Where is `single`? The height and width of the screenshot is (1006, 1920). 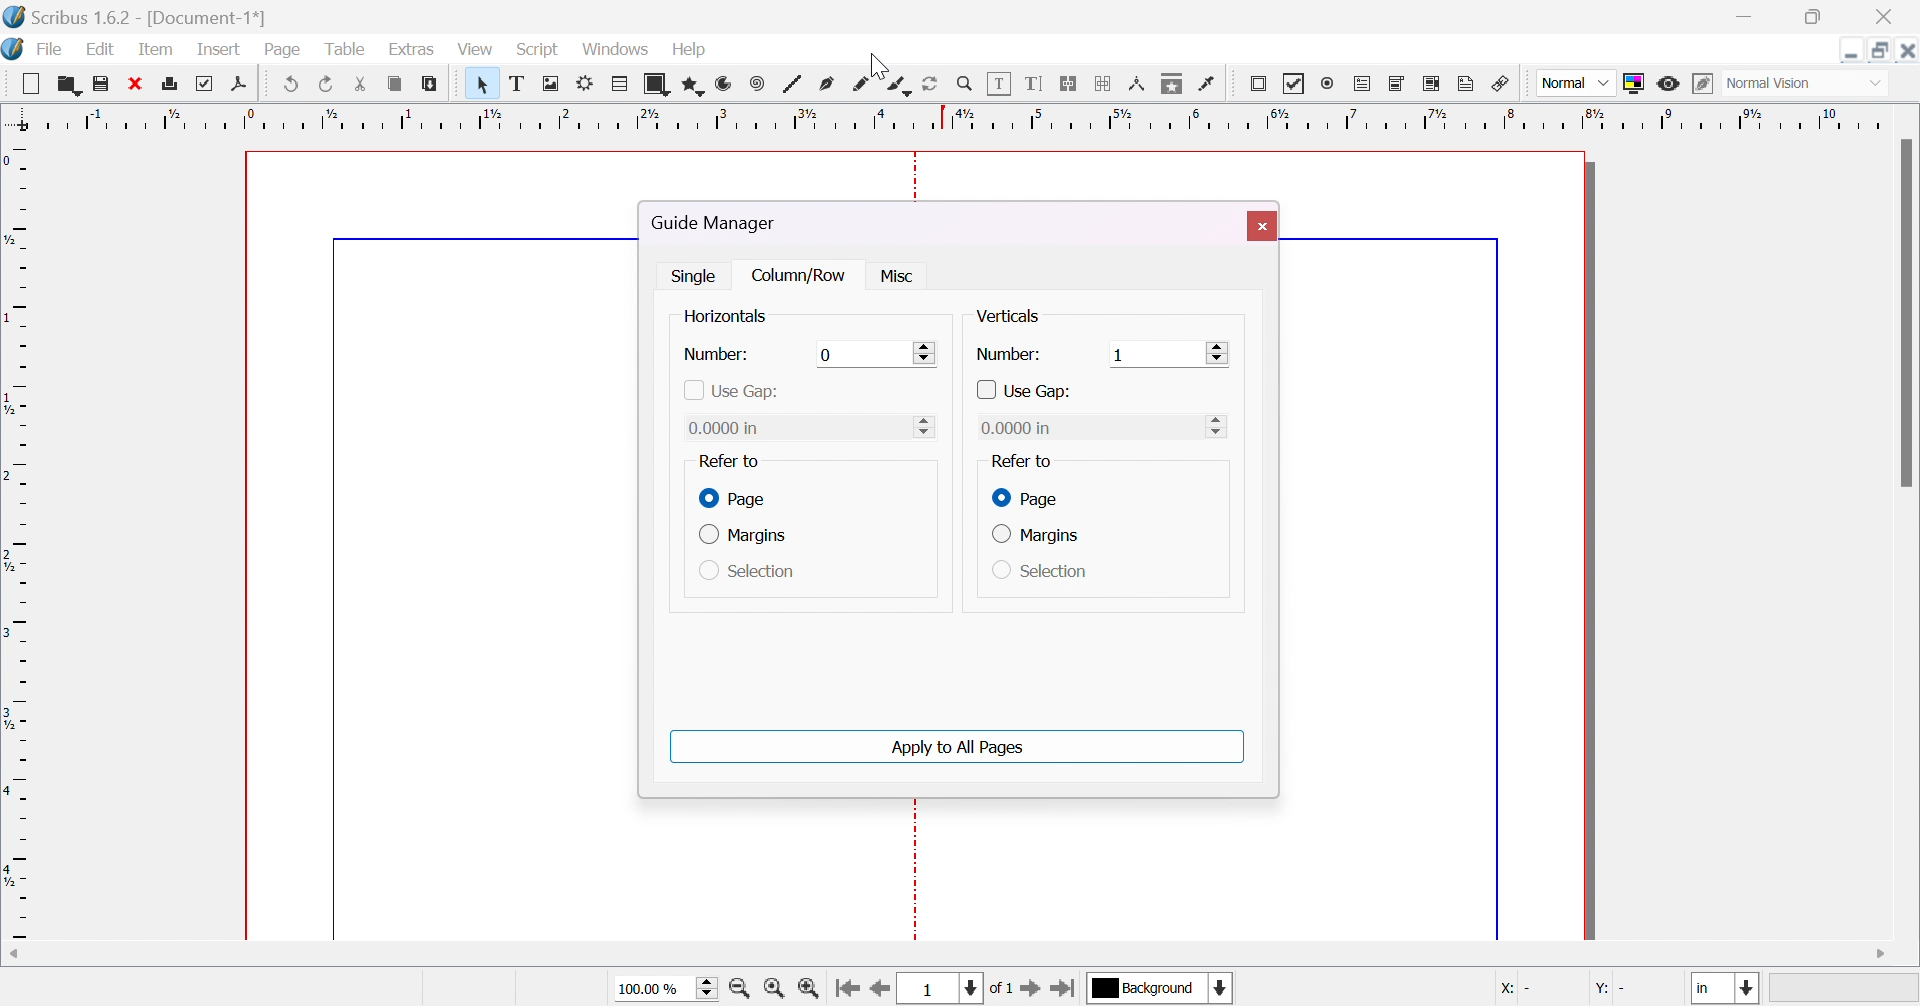 single is located at coordinates (697, 274).